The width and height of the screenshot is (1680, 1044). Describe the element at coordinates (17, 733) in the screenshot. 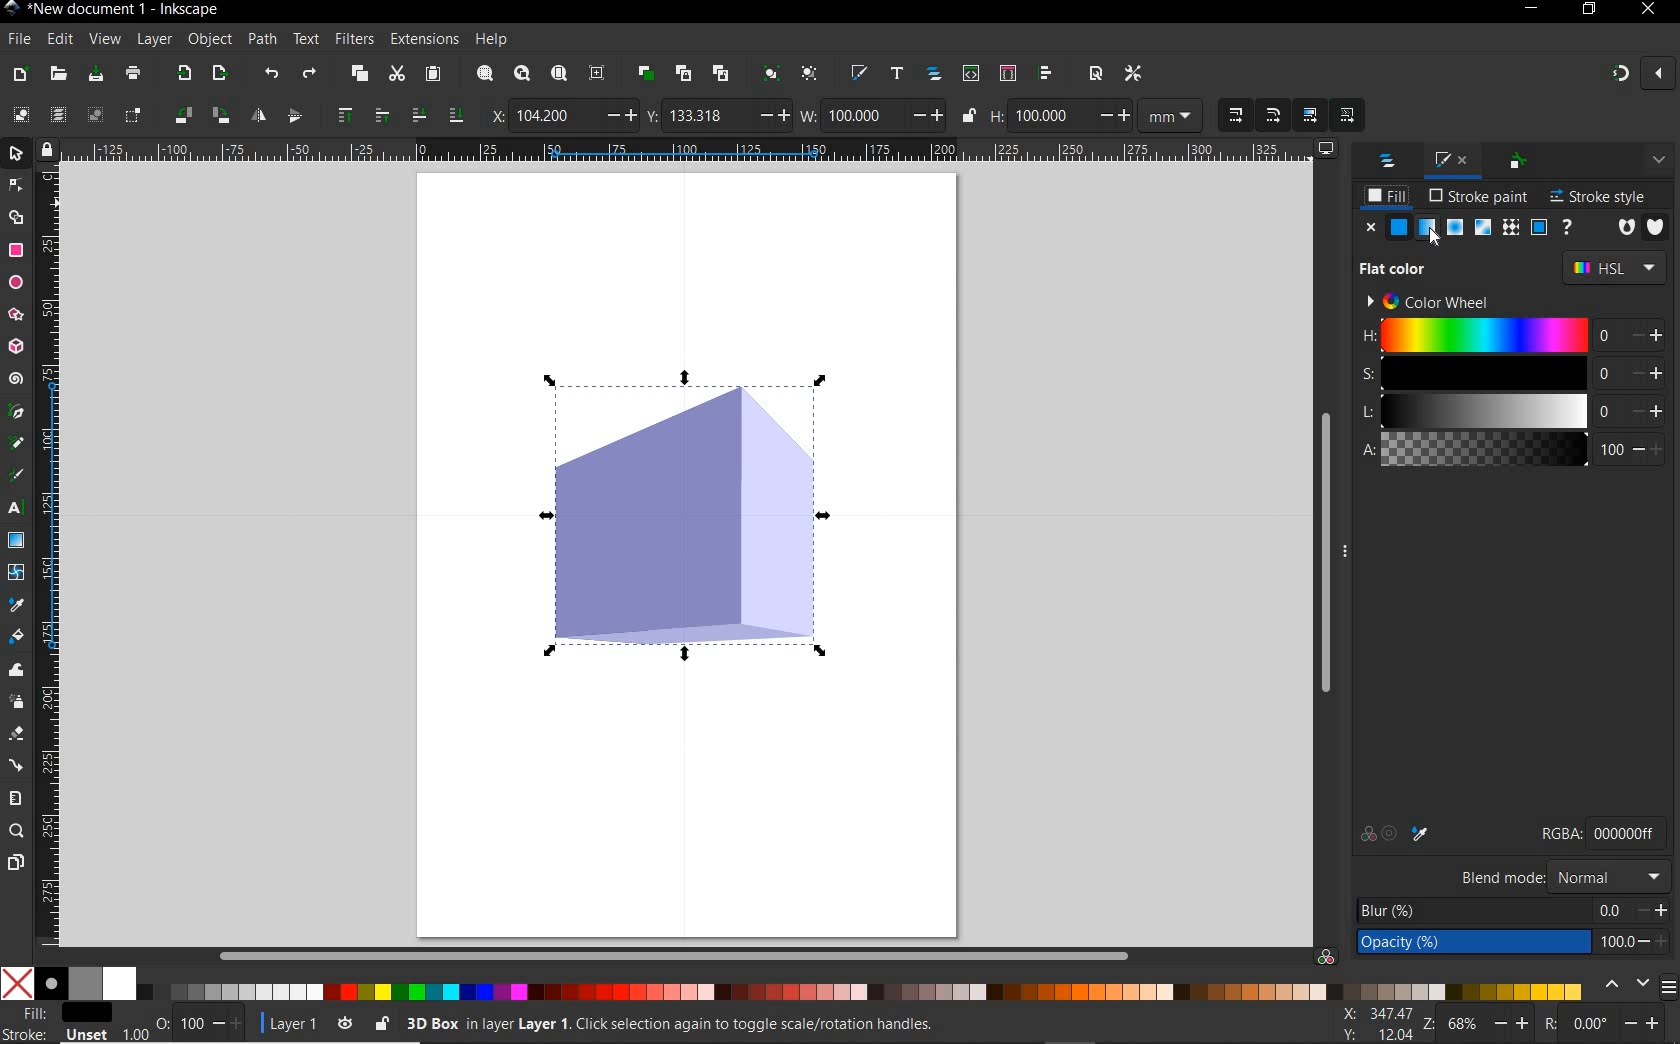

I see `ERASER TOOL` at that location.